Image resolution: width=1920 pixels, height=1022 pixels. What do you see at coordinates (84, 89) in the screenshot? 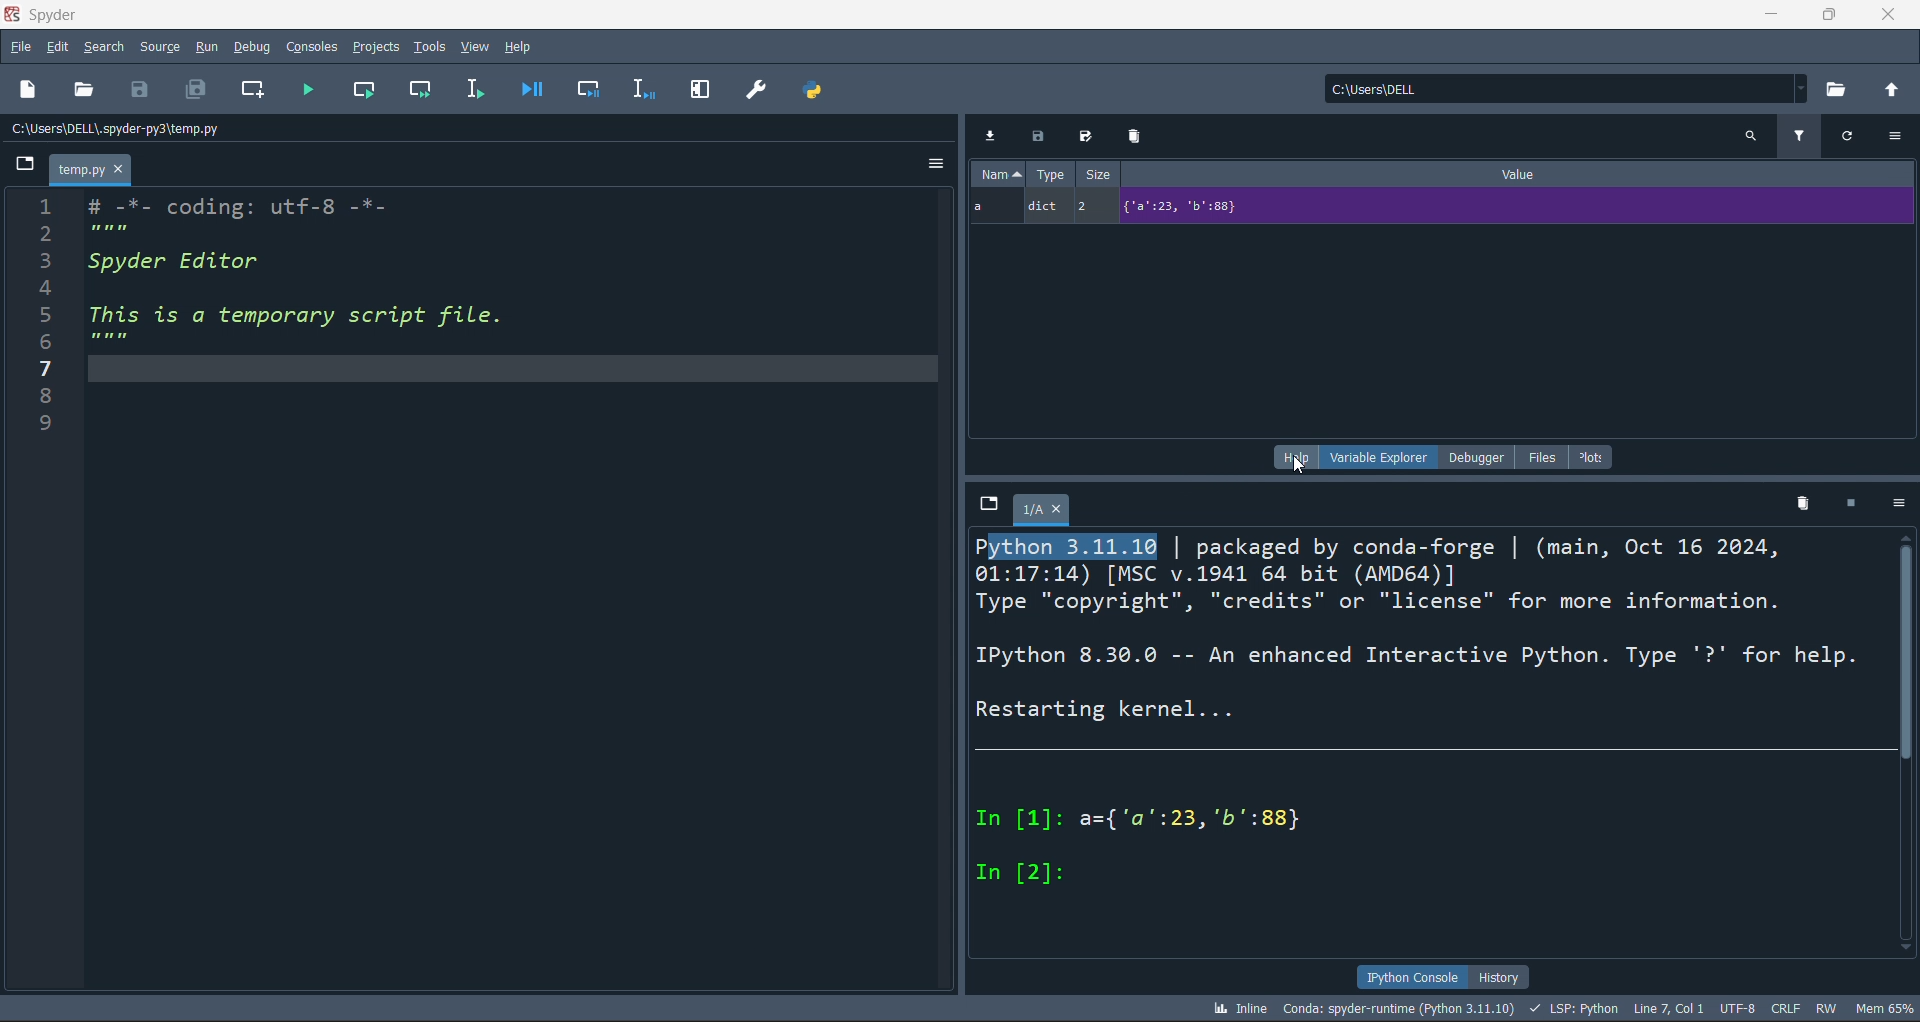
I see `open file` at bounding box center [84, 89].